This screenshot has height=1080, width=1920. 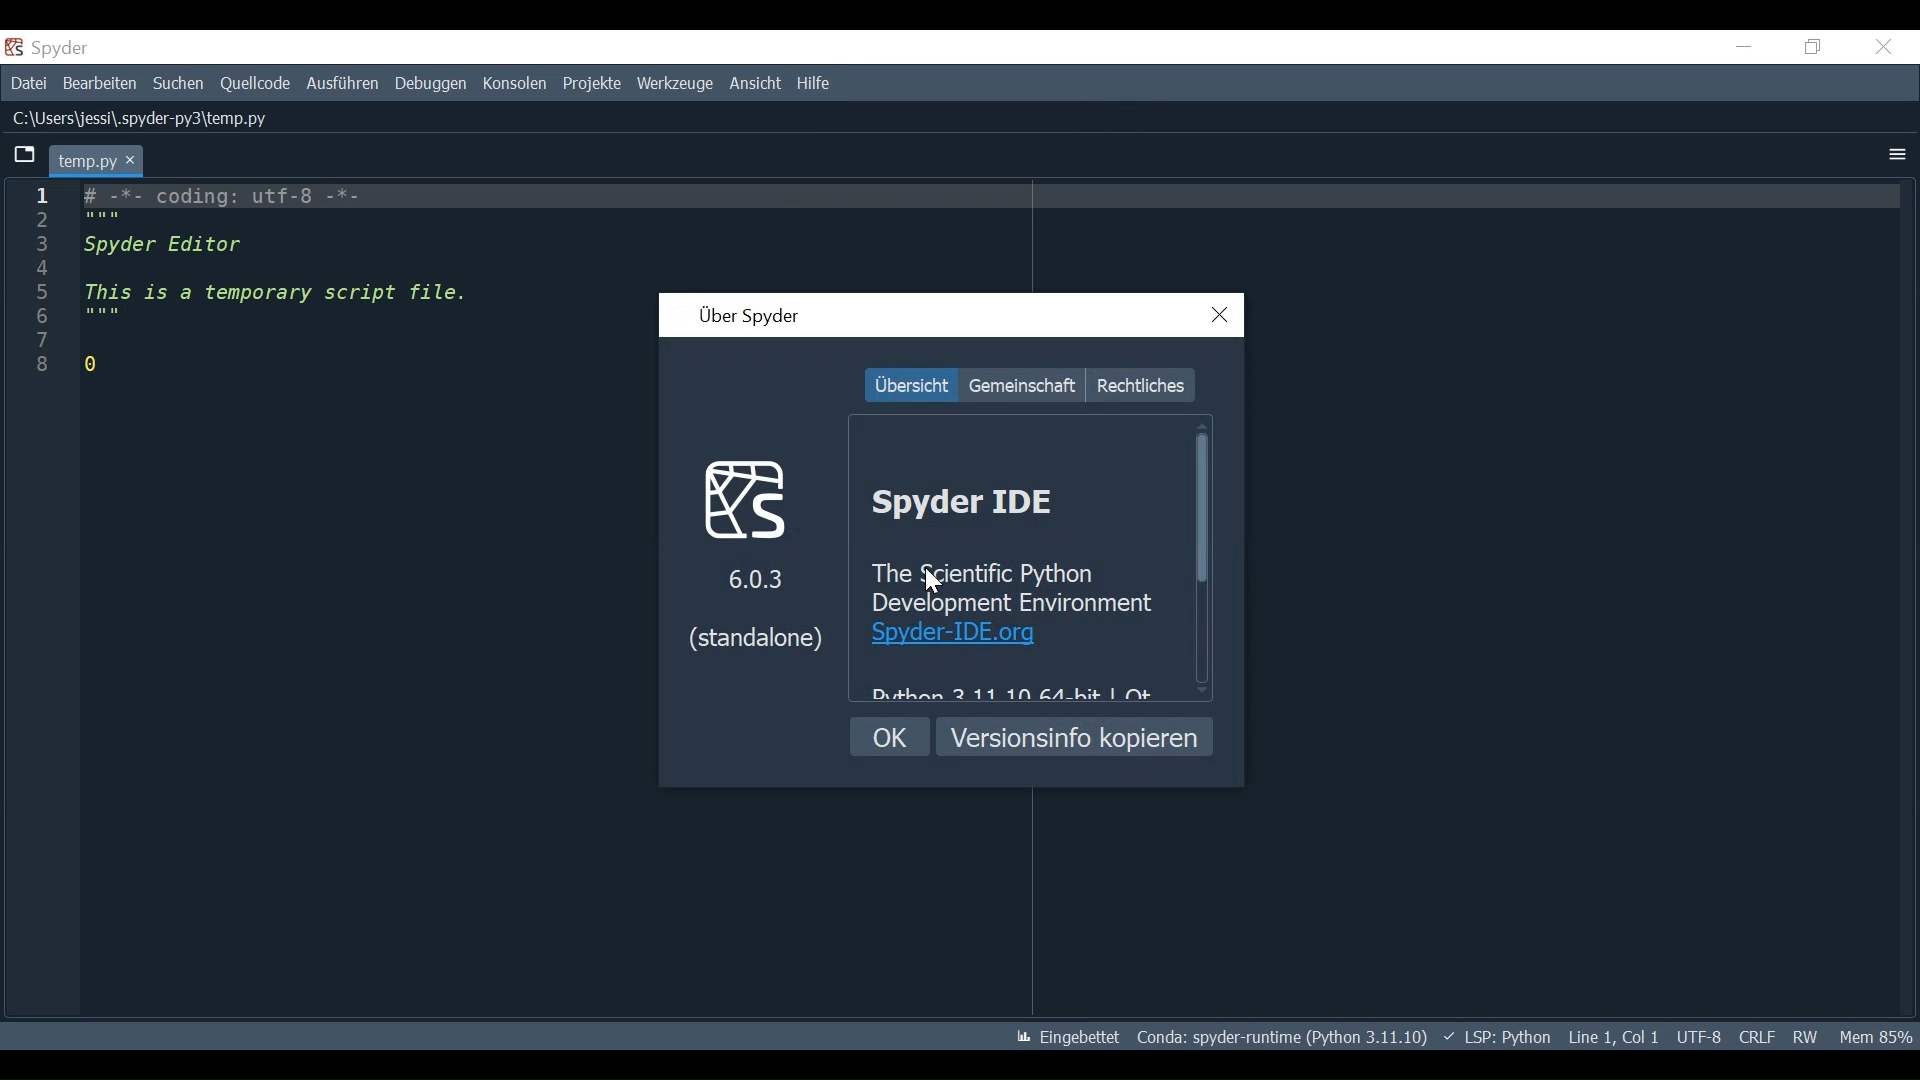 What do you see at coordinates (983, 503) in the screenshot?
I see `Spyder Ide` at bounding box center [983, 503].